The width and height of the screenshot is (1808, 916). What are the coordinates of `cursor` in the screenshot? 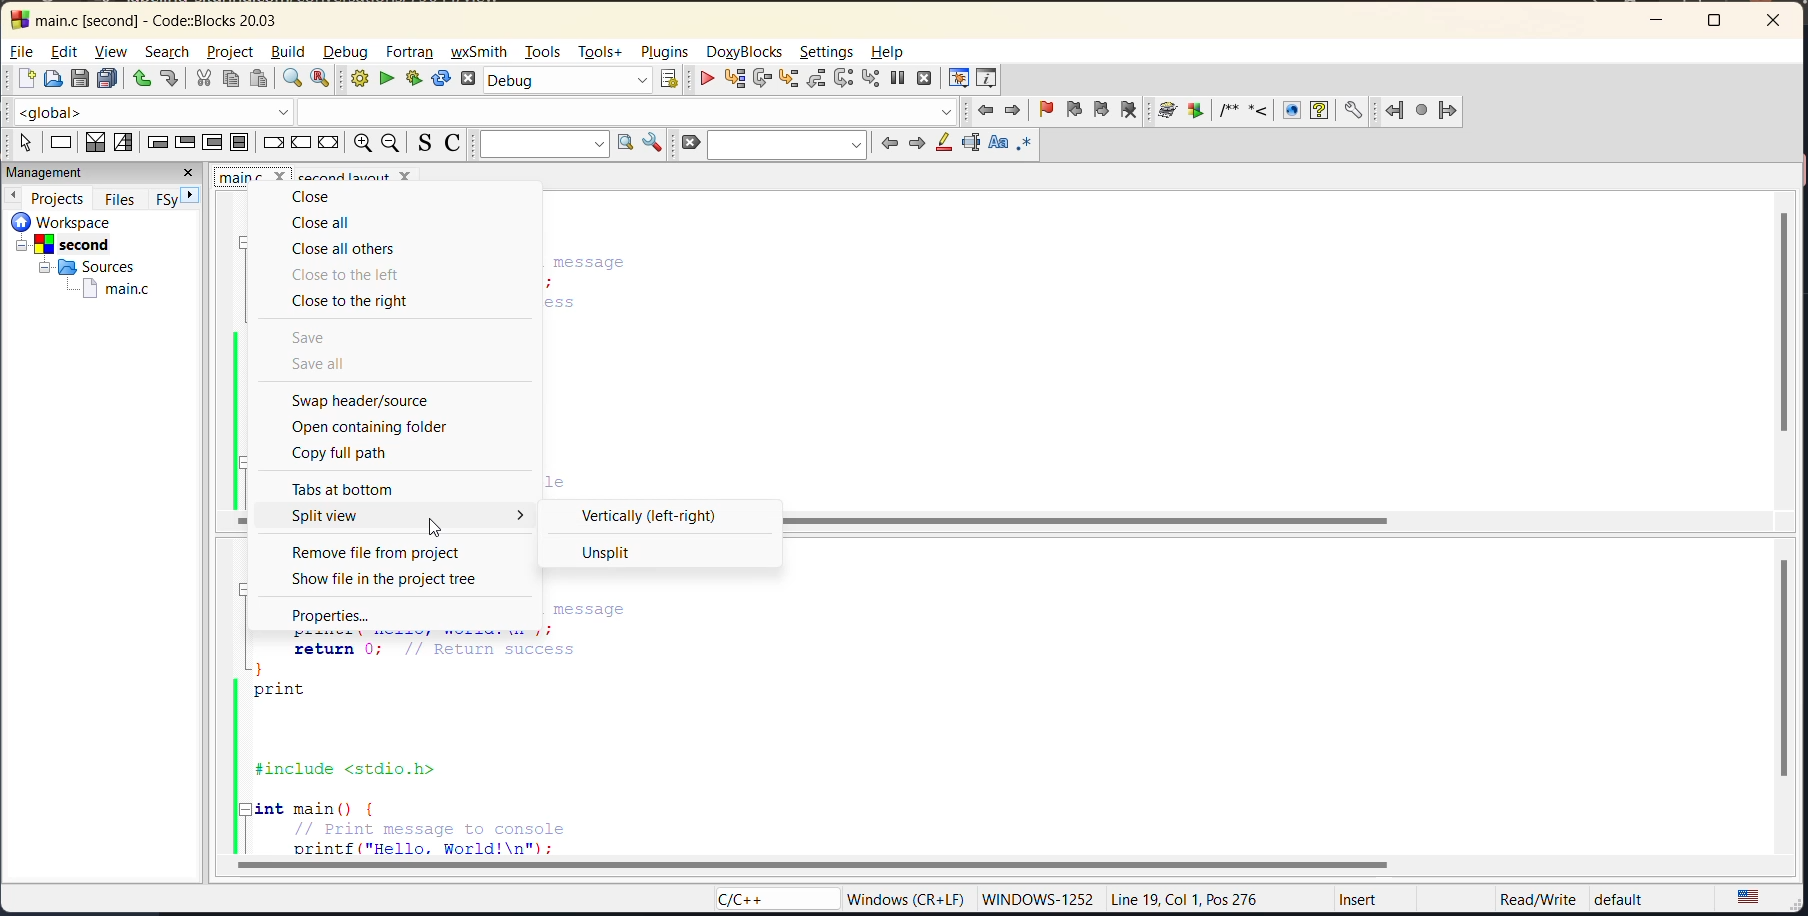 It's located at (435, 527).